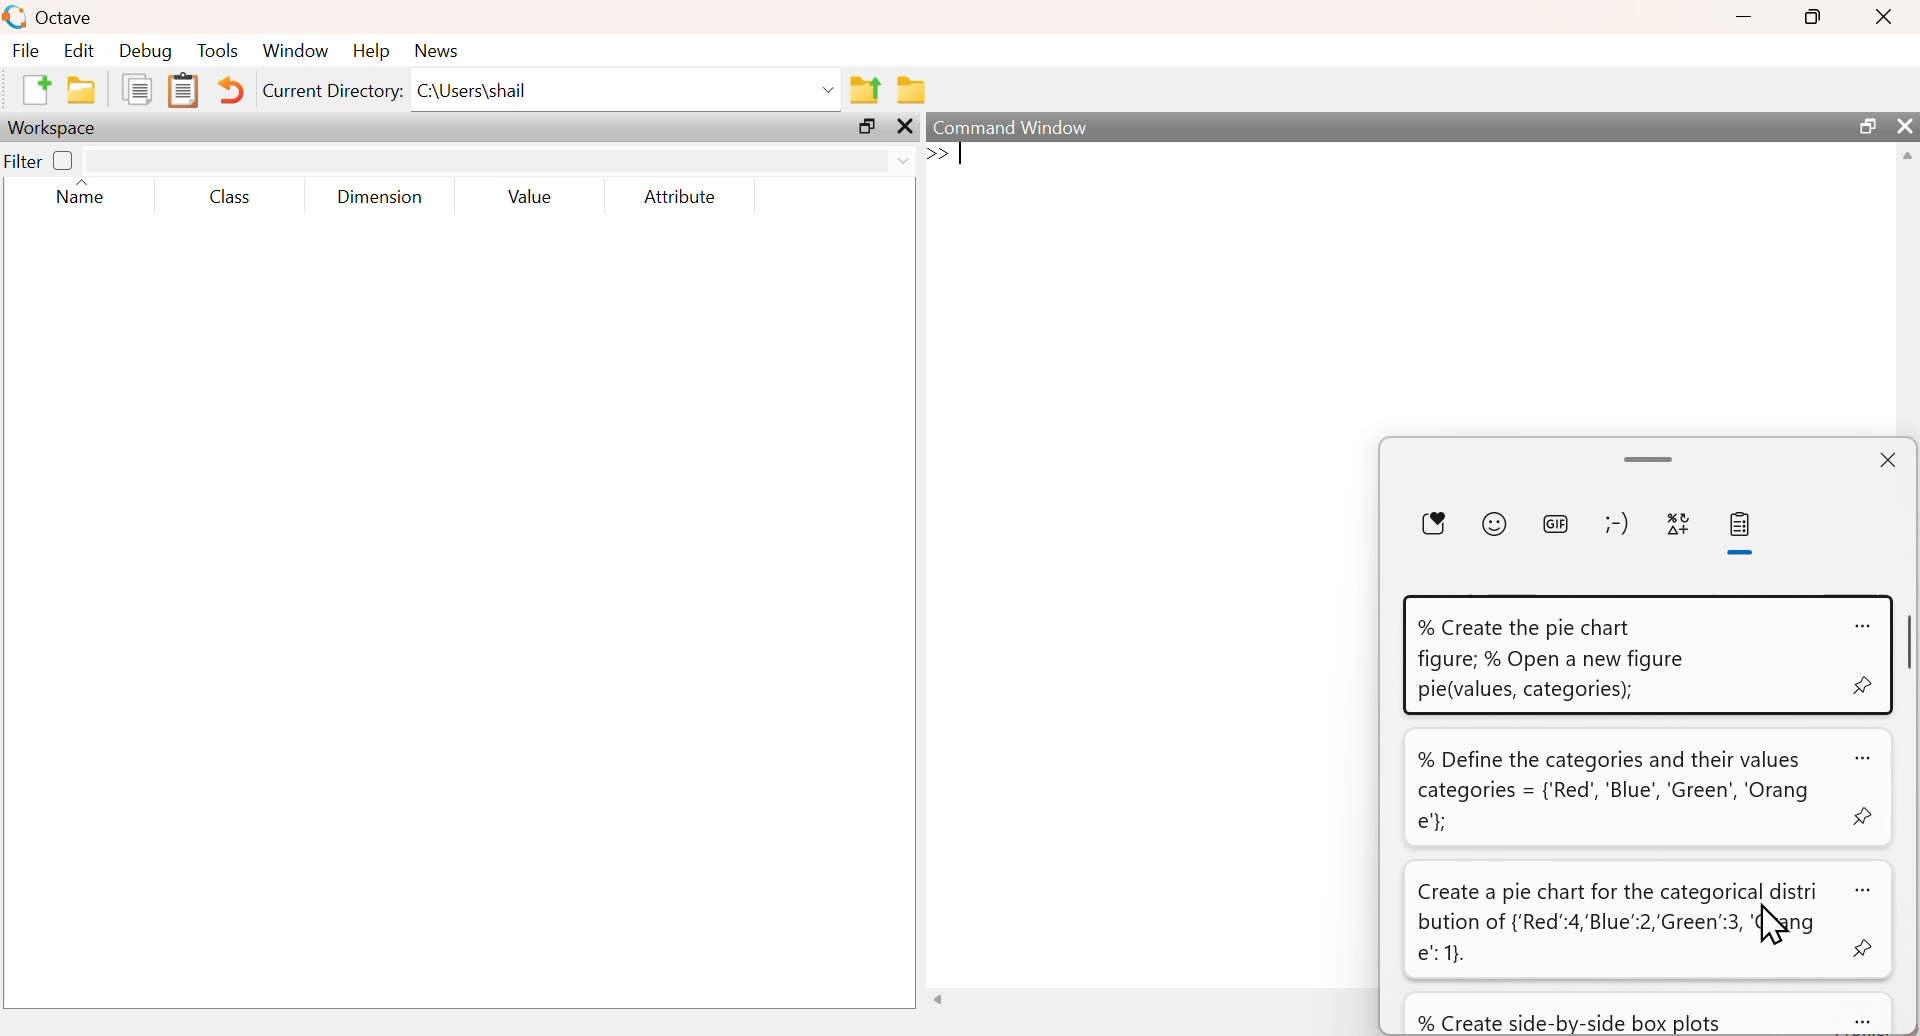 Image resolution: width=1920 pixels, height=1036 pixels. I want to click on close, so click(1904, 124).